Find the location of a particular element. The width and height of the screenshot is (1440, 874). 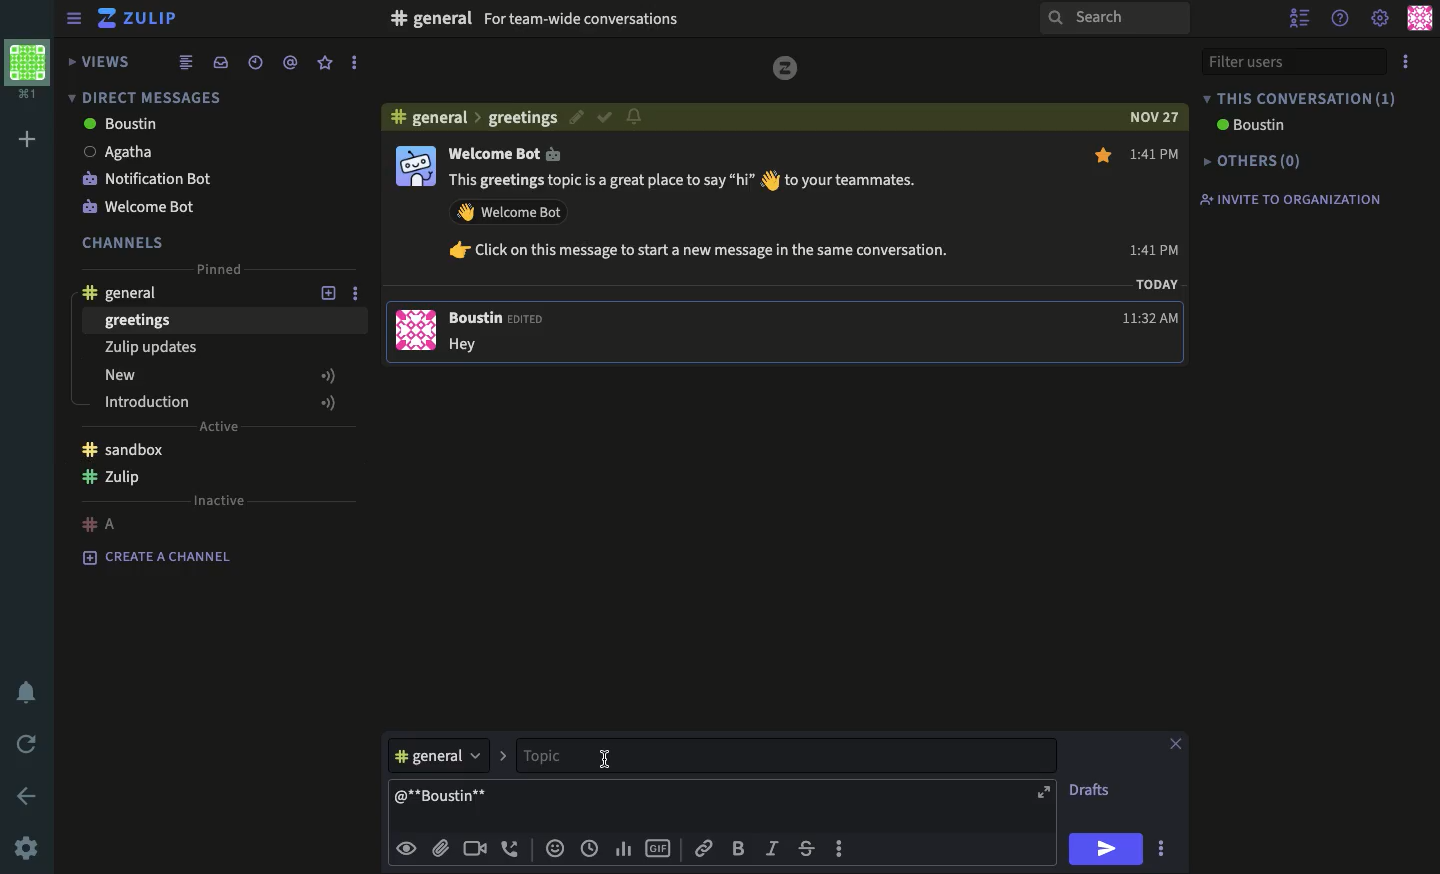

This greetings topic is a great place to say “hi” § to your teammates.
AY Welcome Bot
fr Click on this message to start a new message in the same conversation. is located at coordinates (704, 218).